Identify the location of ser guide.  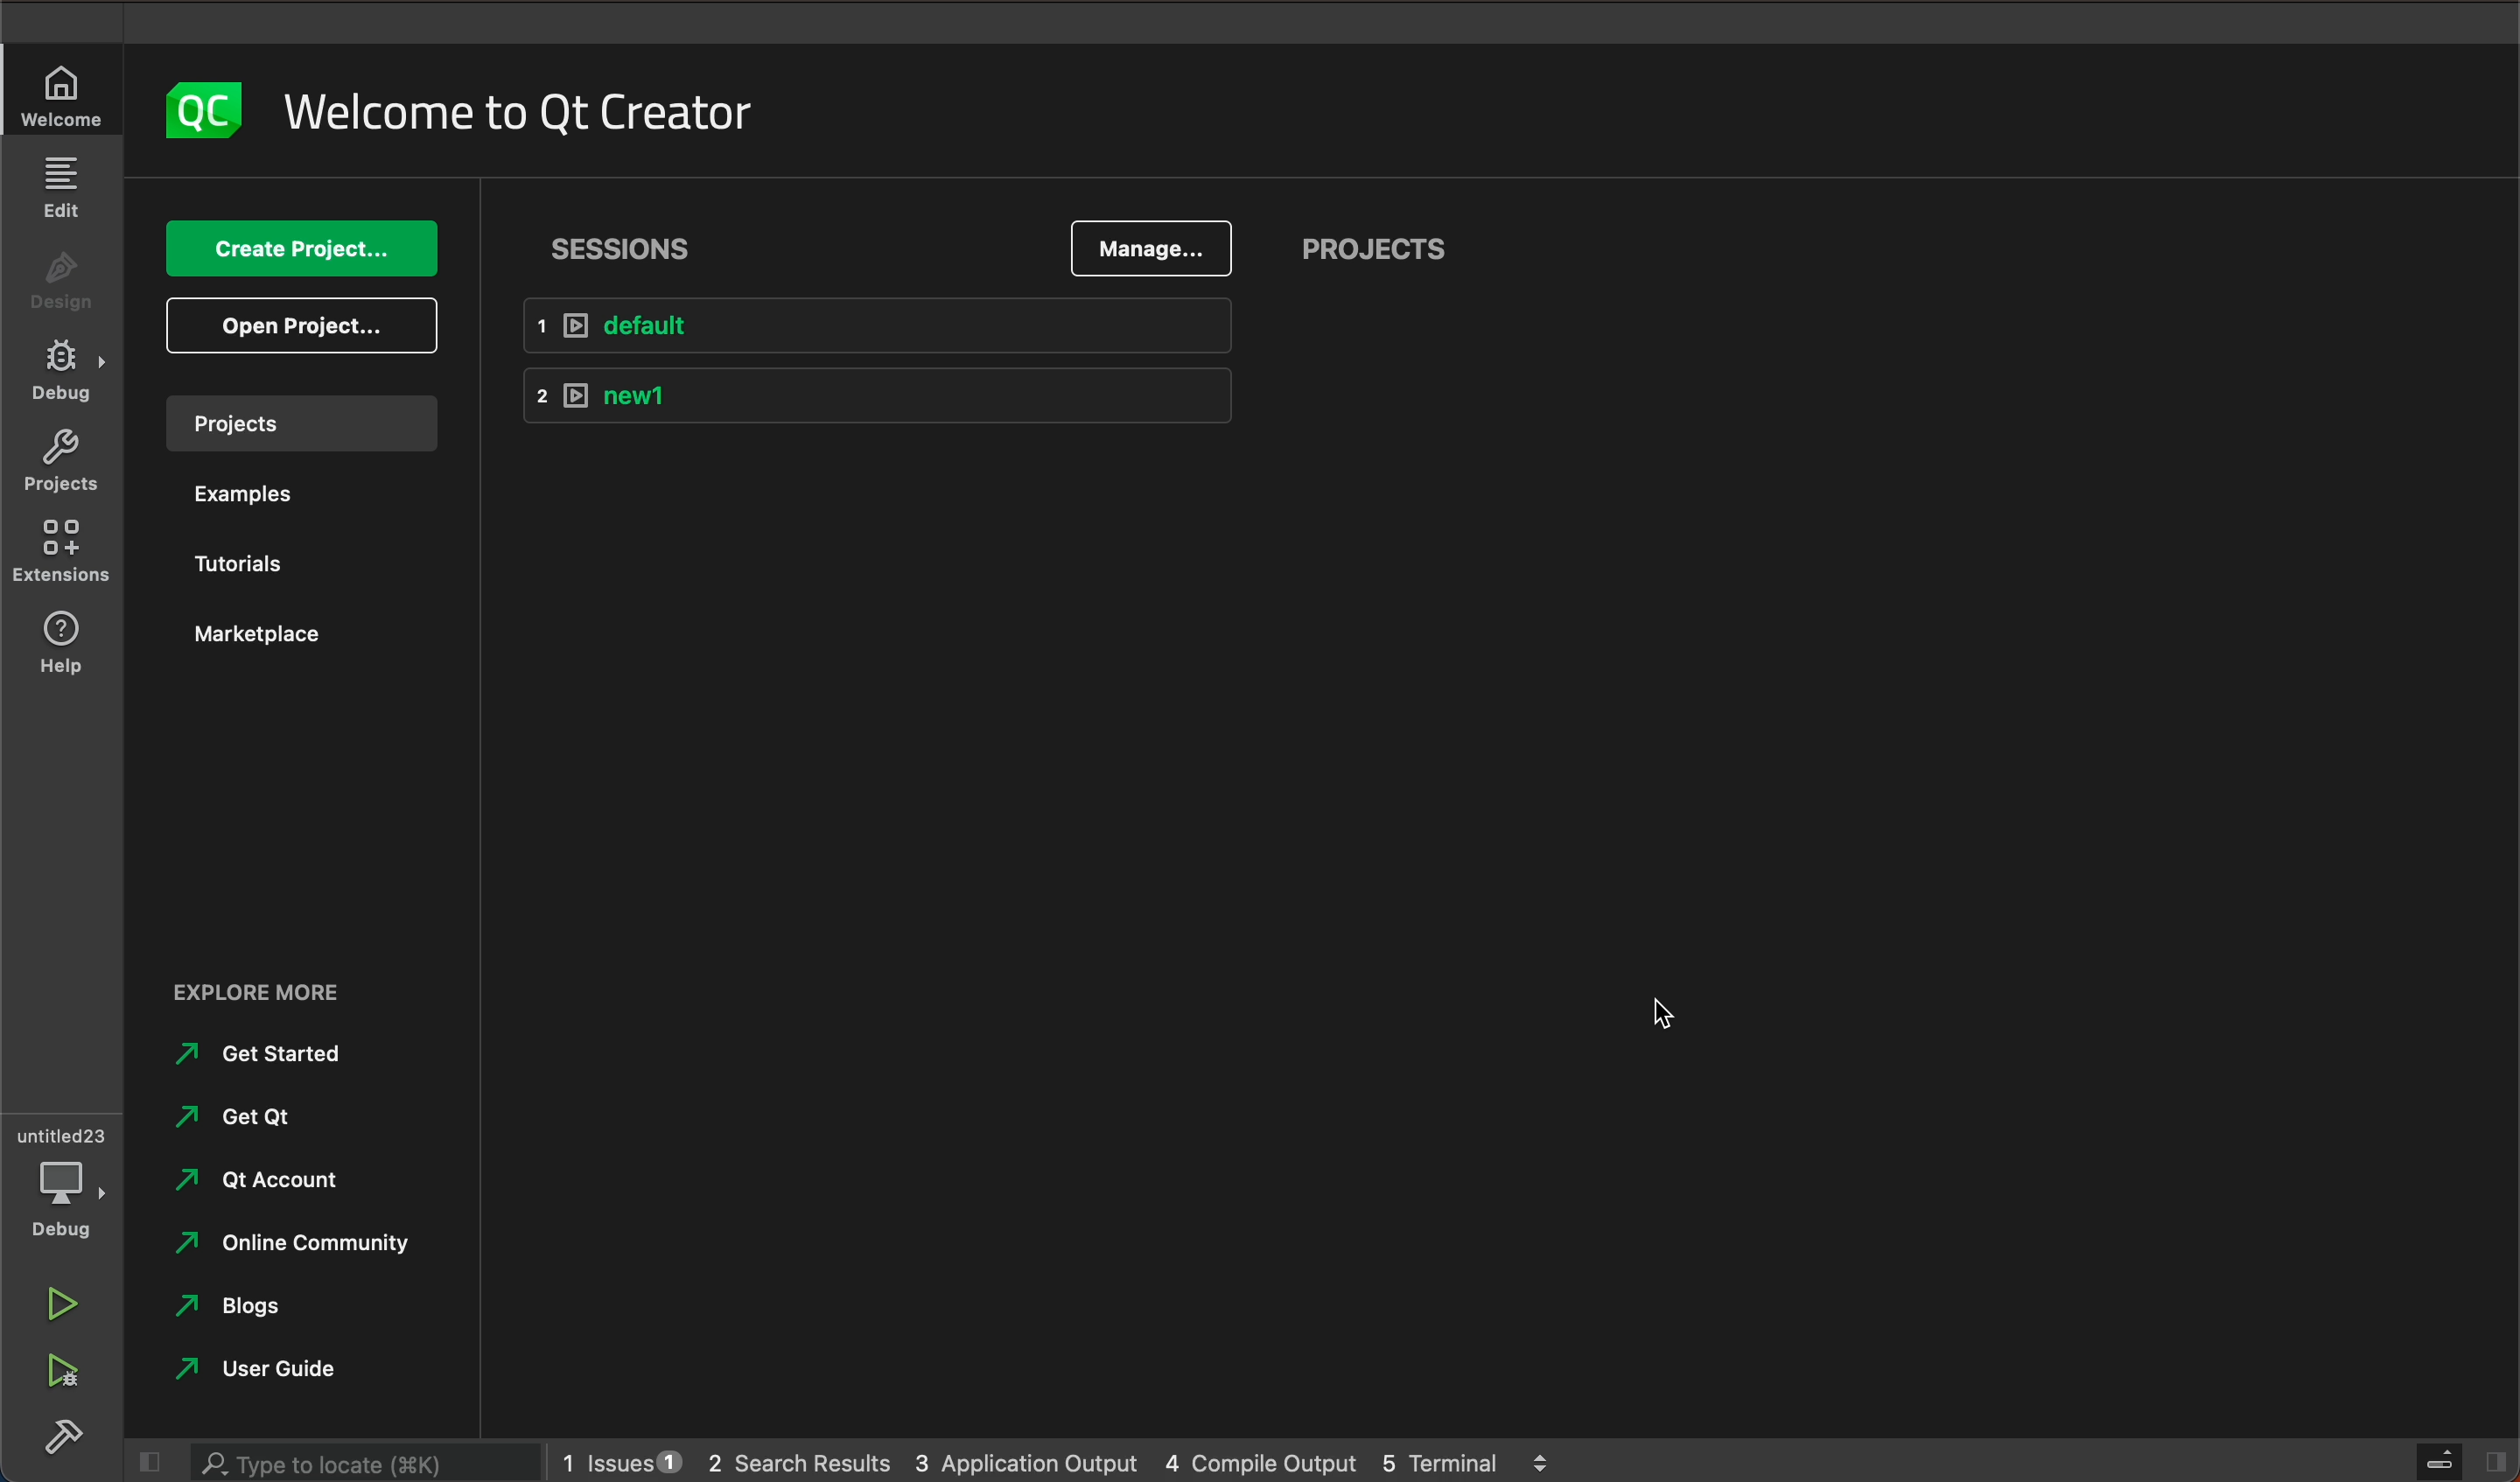
(265, 1368).